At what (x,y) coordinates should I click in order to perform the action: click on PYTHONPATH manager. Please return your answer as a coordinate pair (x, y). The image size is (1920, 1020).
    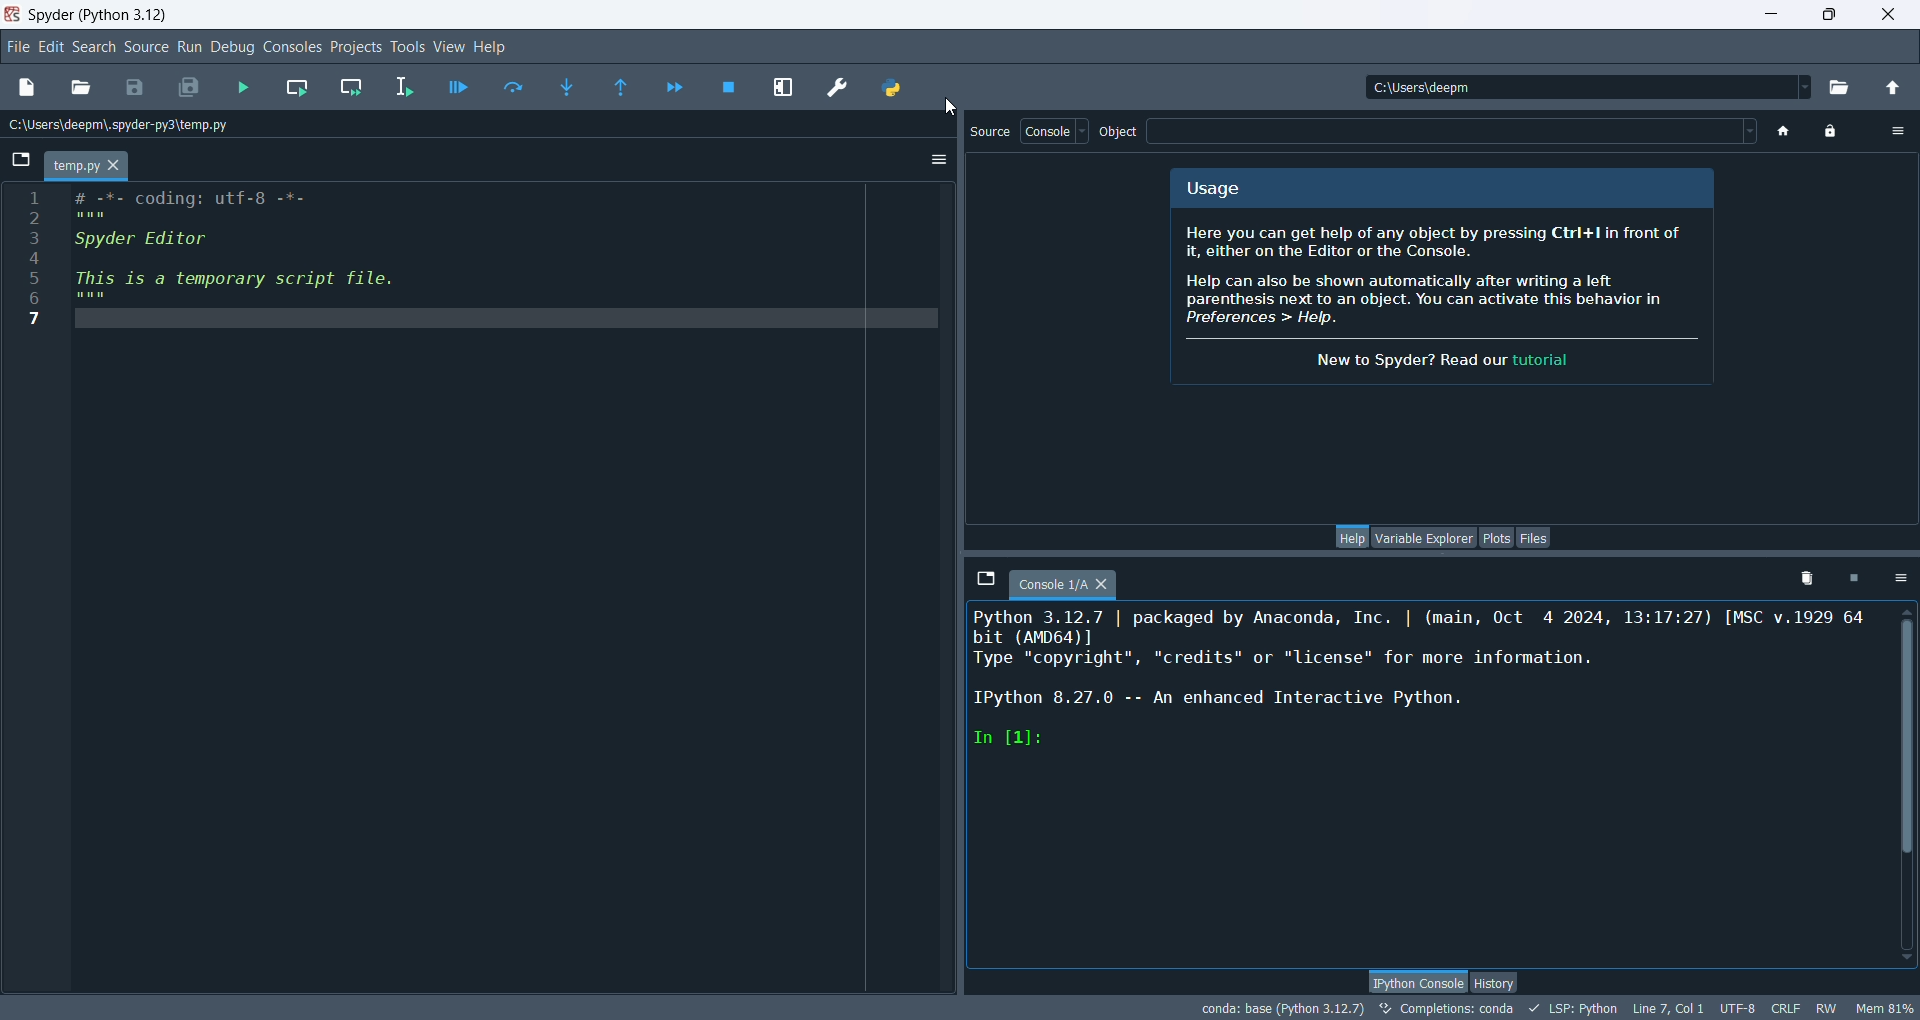
    Looking at the image, I should click on (891, 90).